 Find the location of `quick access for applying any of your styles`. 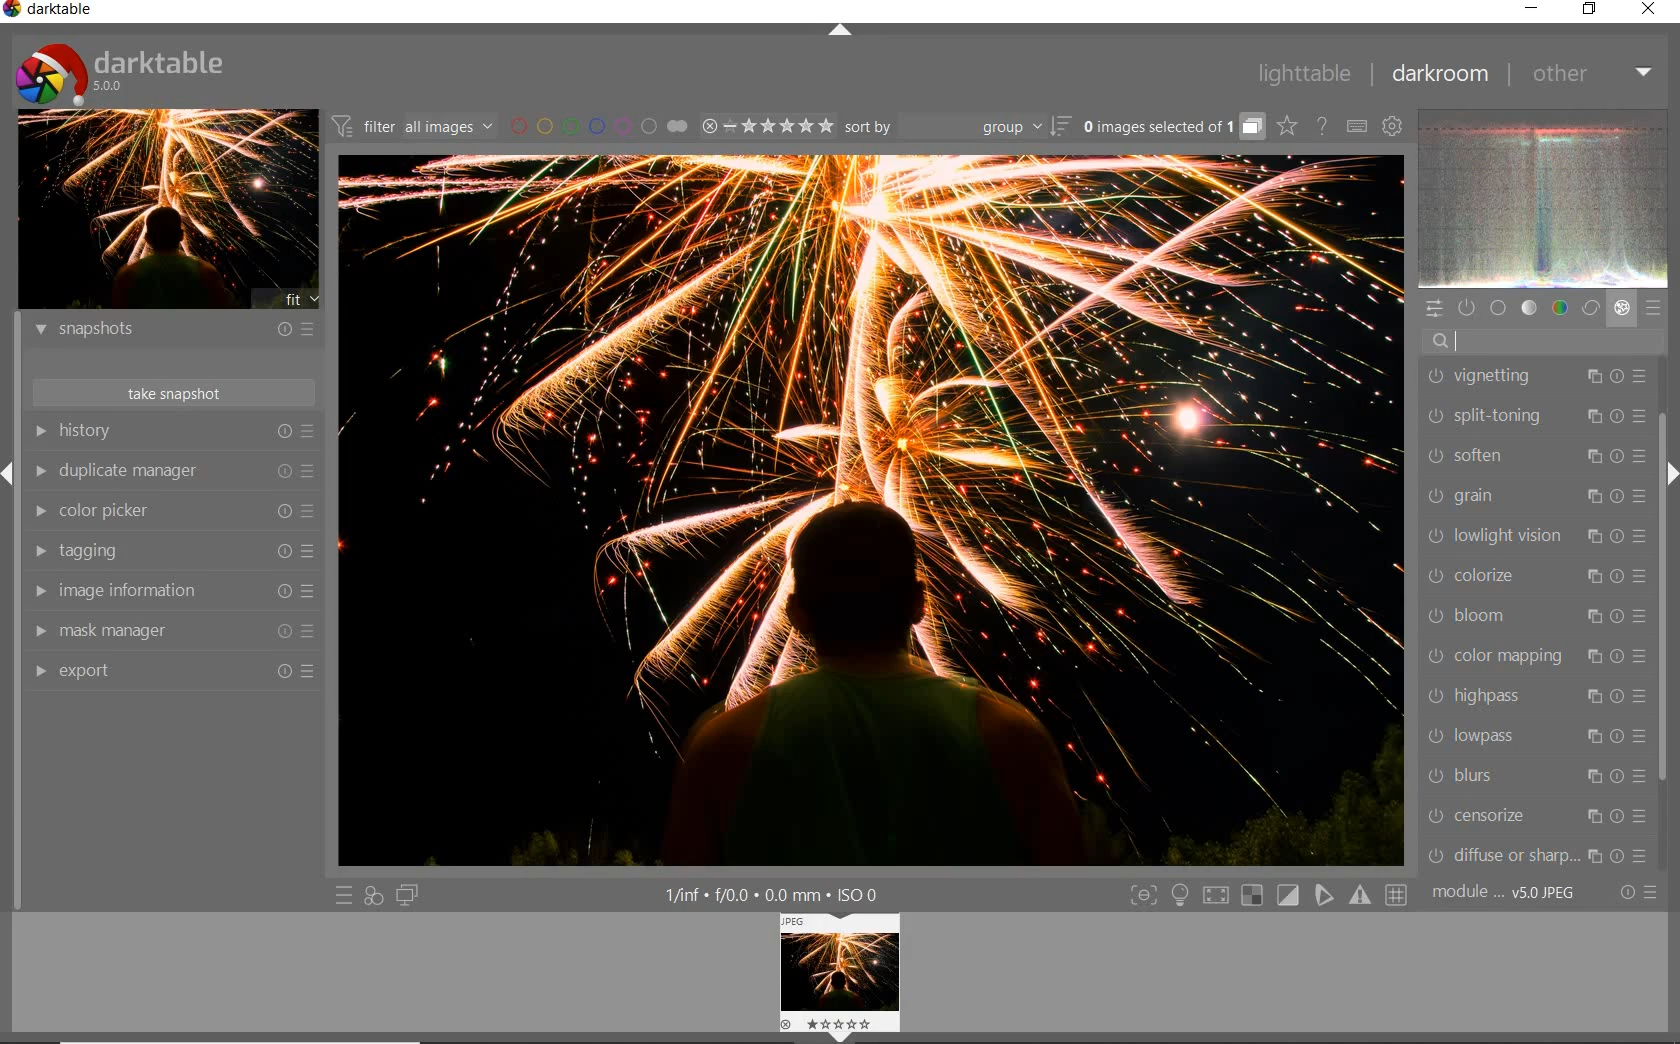

quick access for applying any of your styles is located at coordinates (374, 896).